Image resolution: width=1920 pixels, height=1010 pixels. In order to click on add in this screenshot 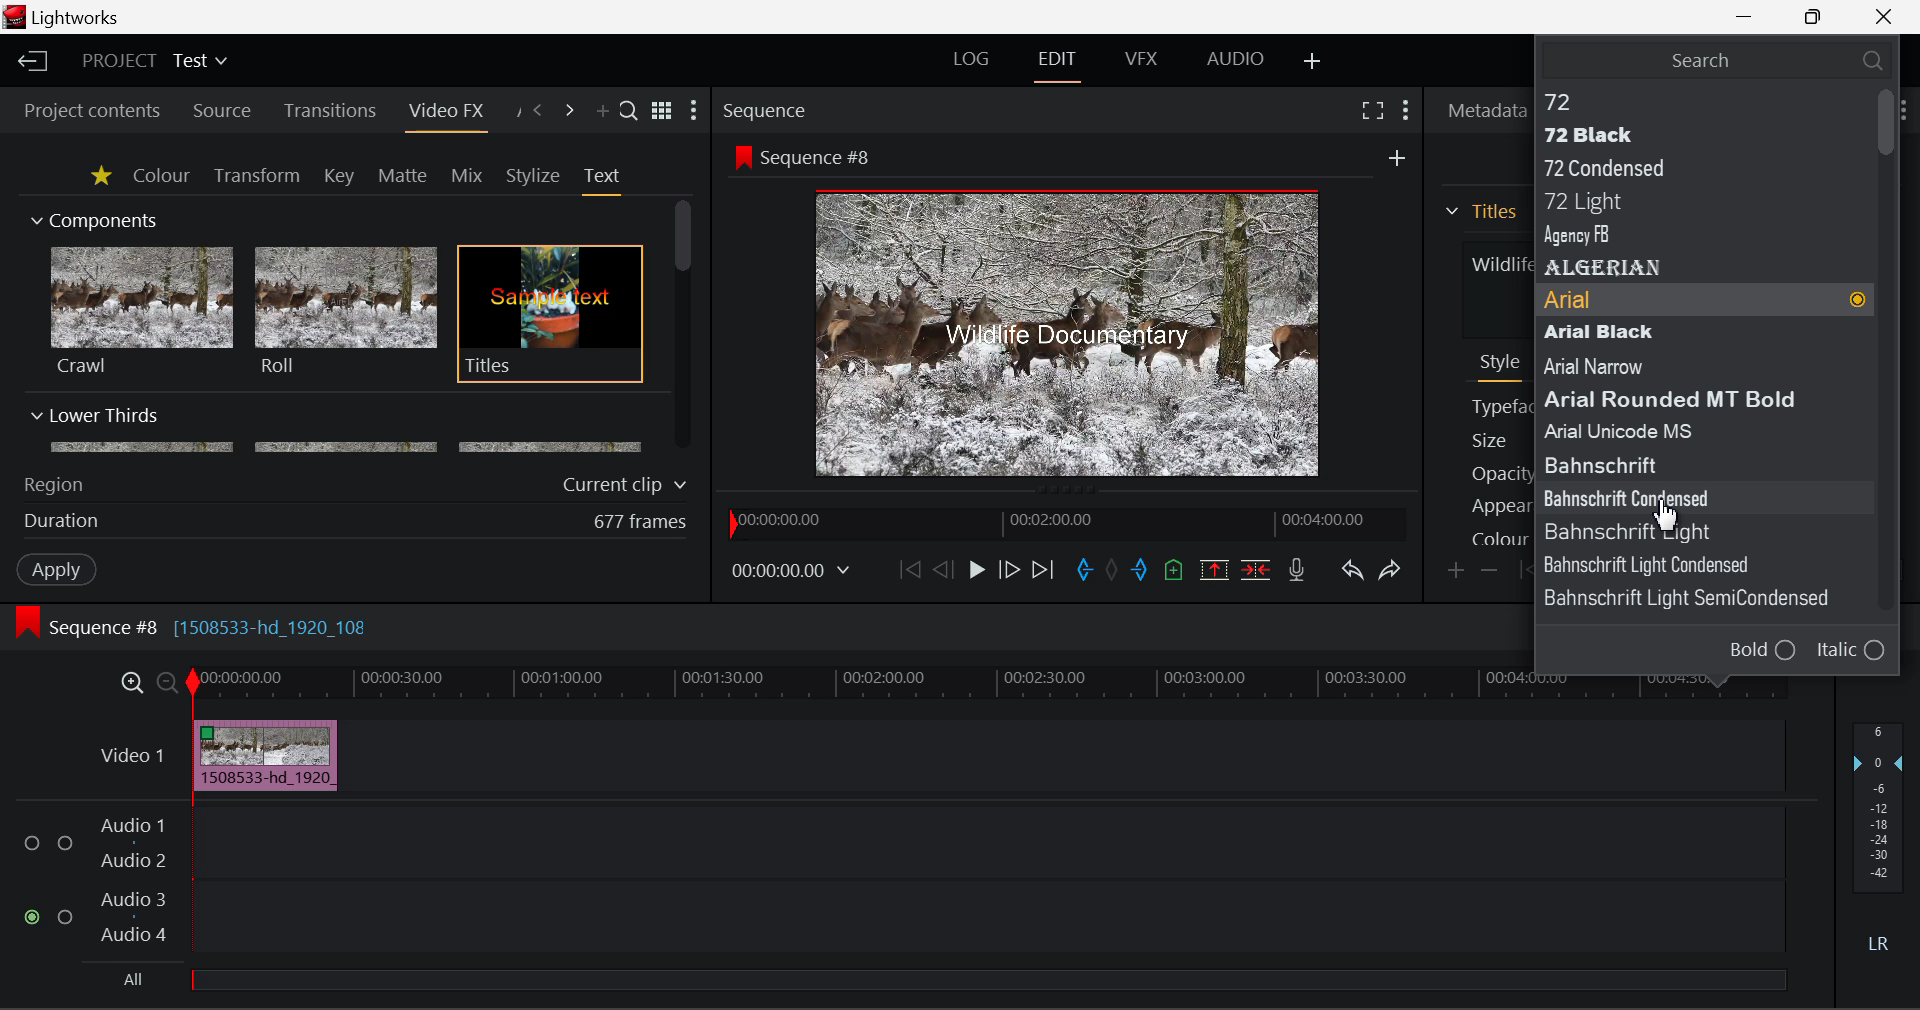, I will do `click(1397, 157)`.